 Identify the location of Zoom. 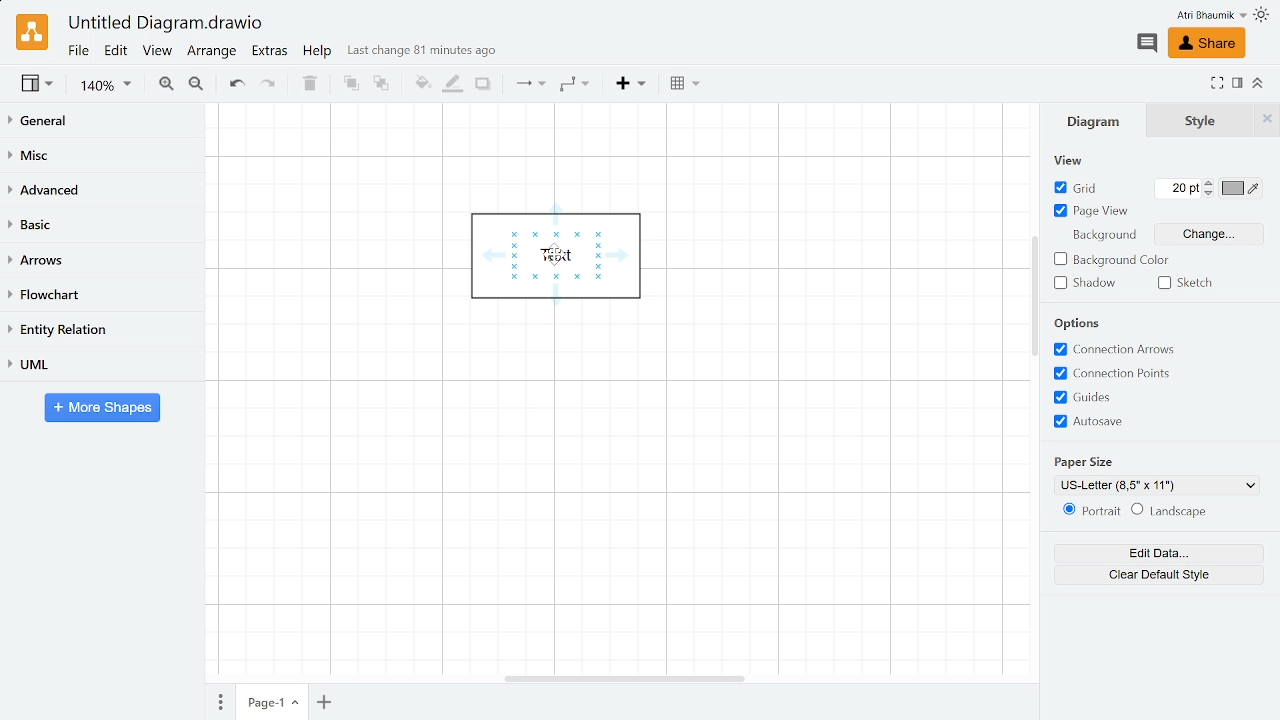
(106, 88).